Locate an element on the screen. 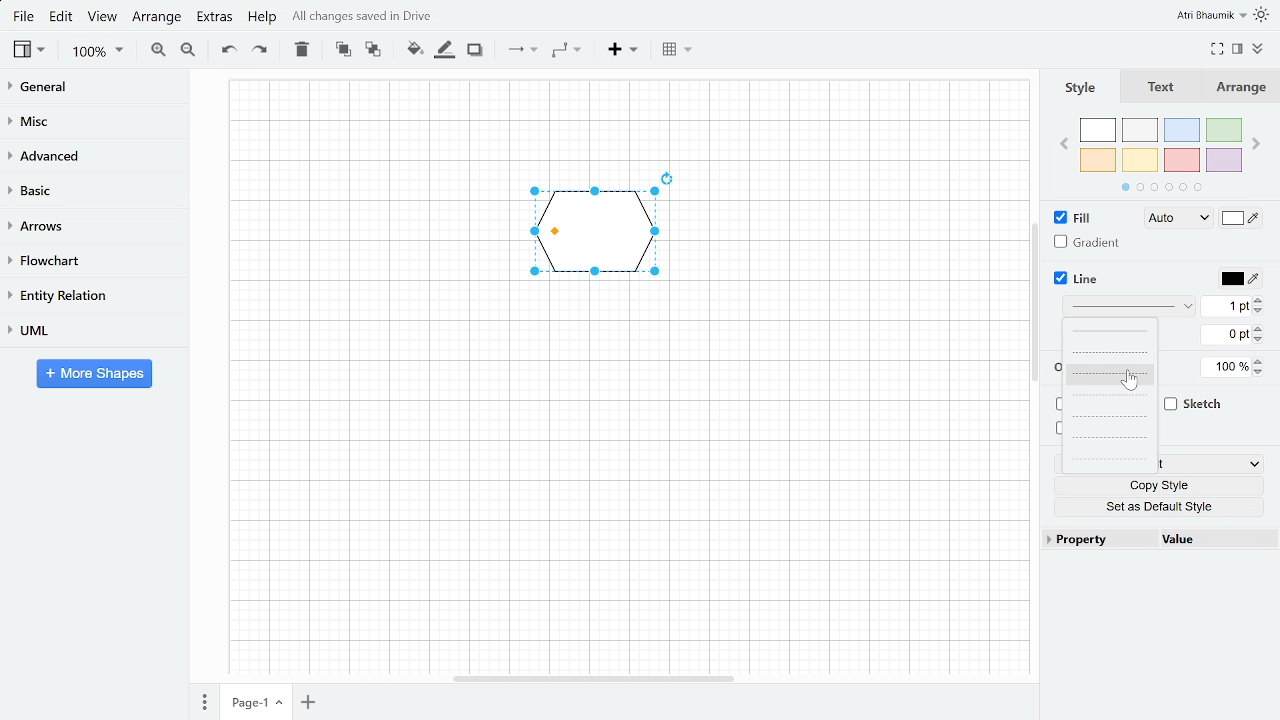 This screenshot has width=1280, height=720. Value is located at coordinates (1219, 539).